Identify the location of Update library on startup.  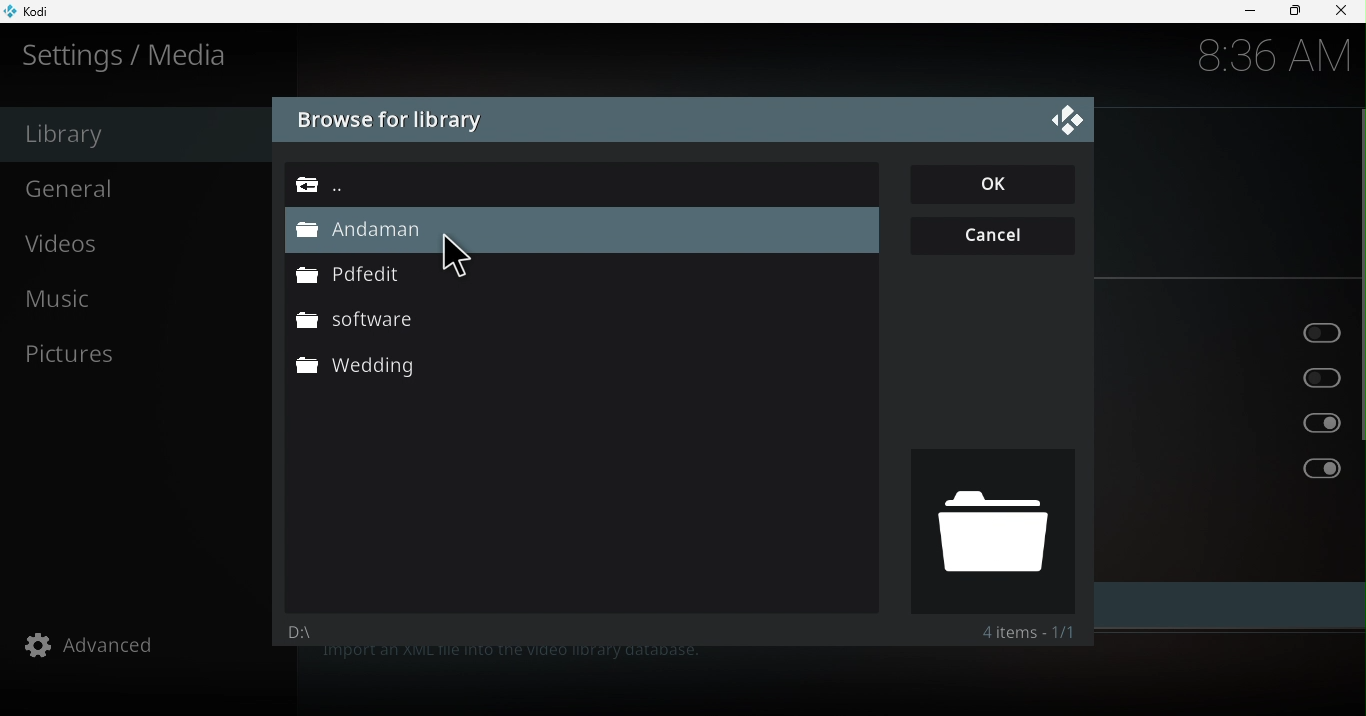
(1226, 330).